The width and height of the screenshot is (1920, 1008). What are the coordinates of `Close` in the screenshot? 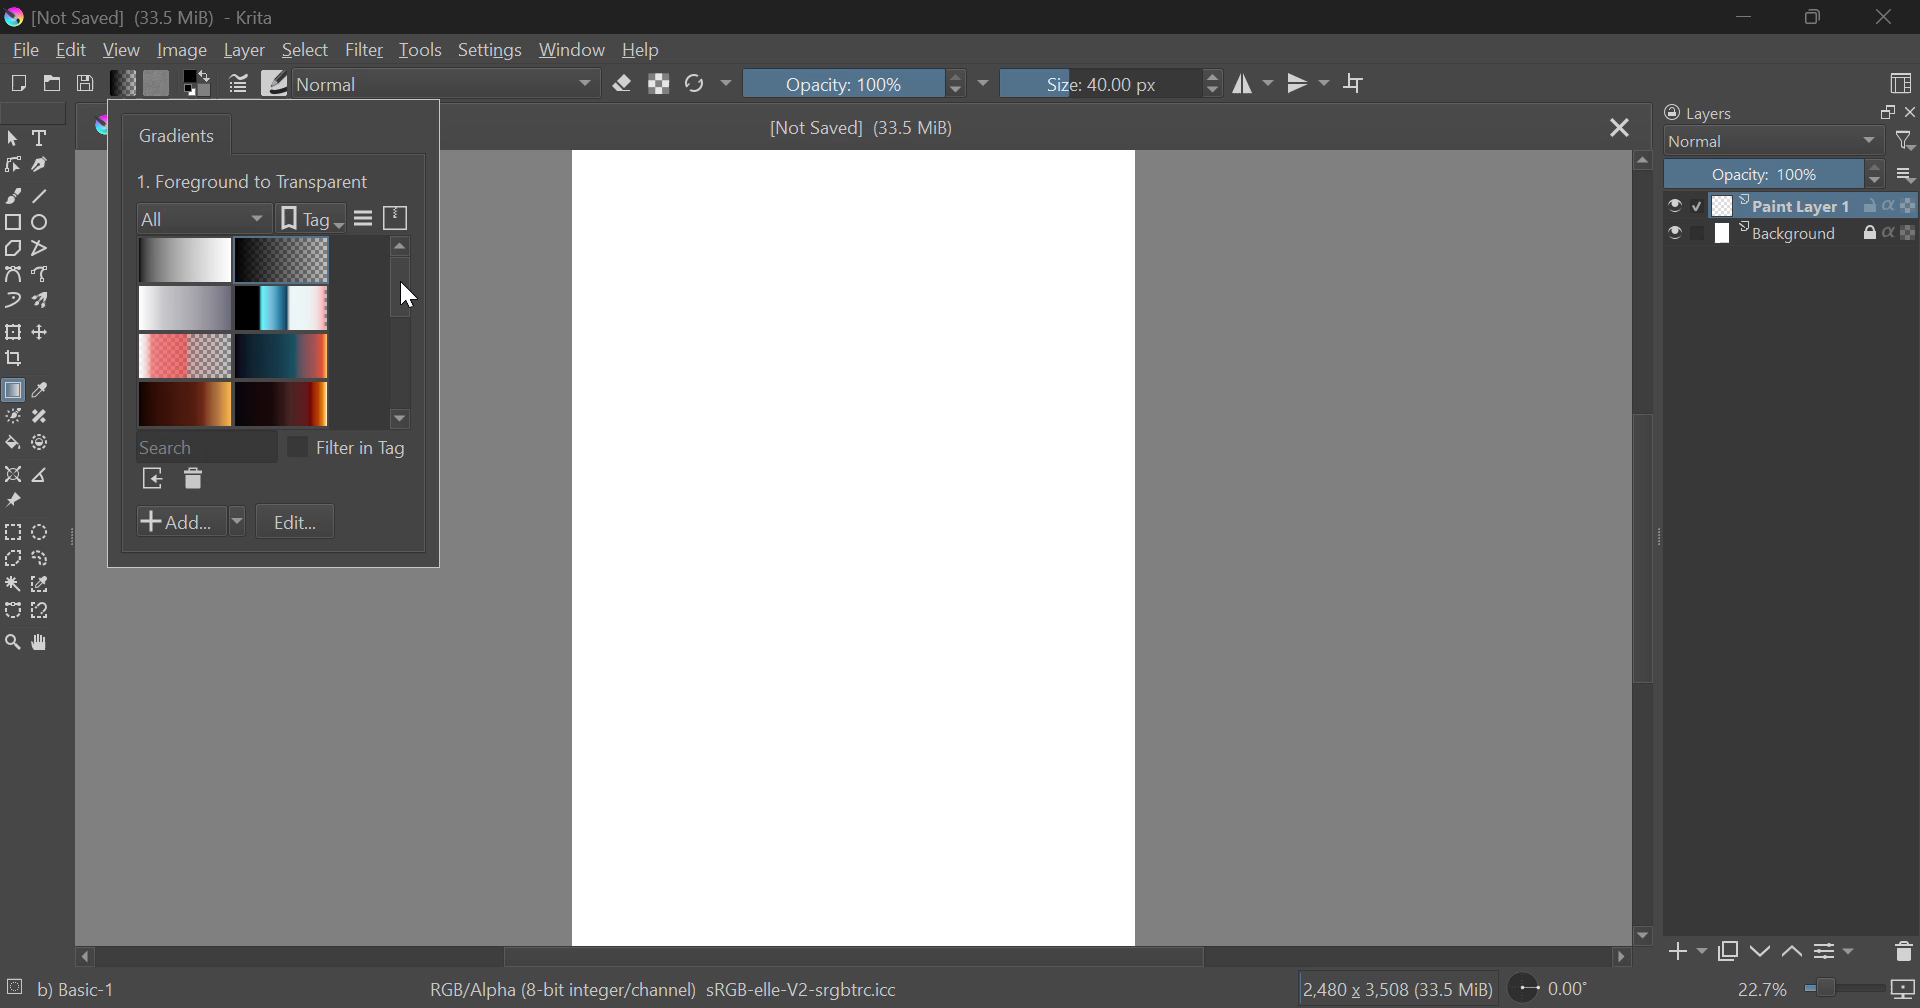 It's located at (1890, 17).